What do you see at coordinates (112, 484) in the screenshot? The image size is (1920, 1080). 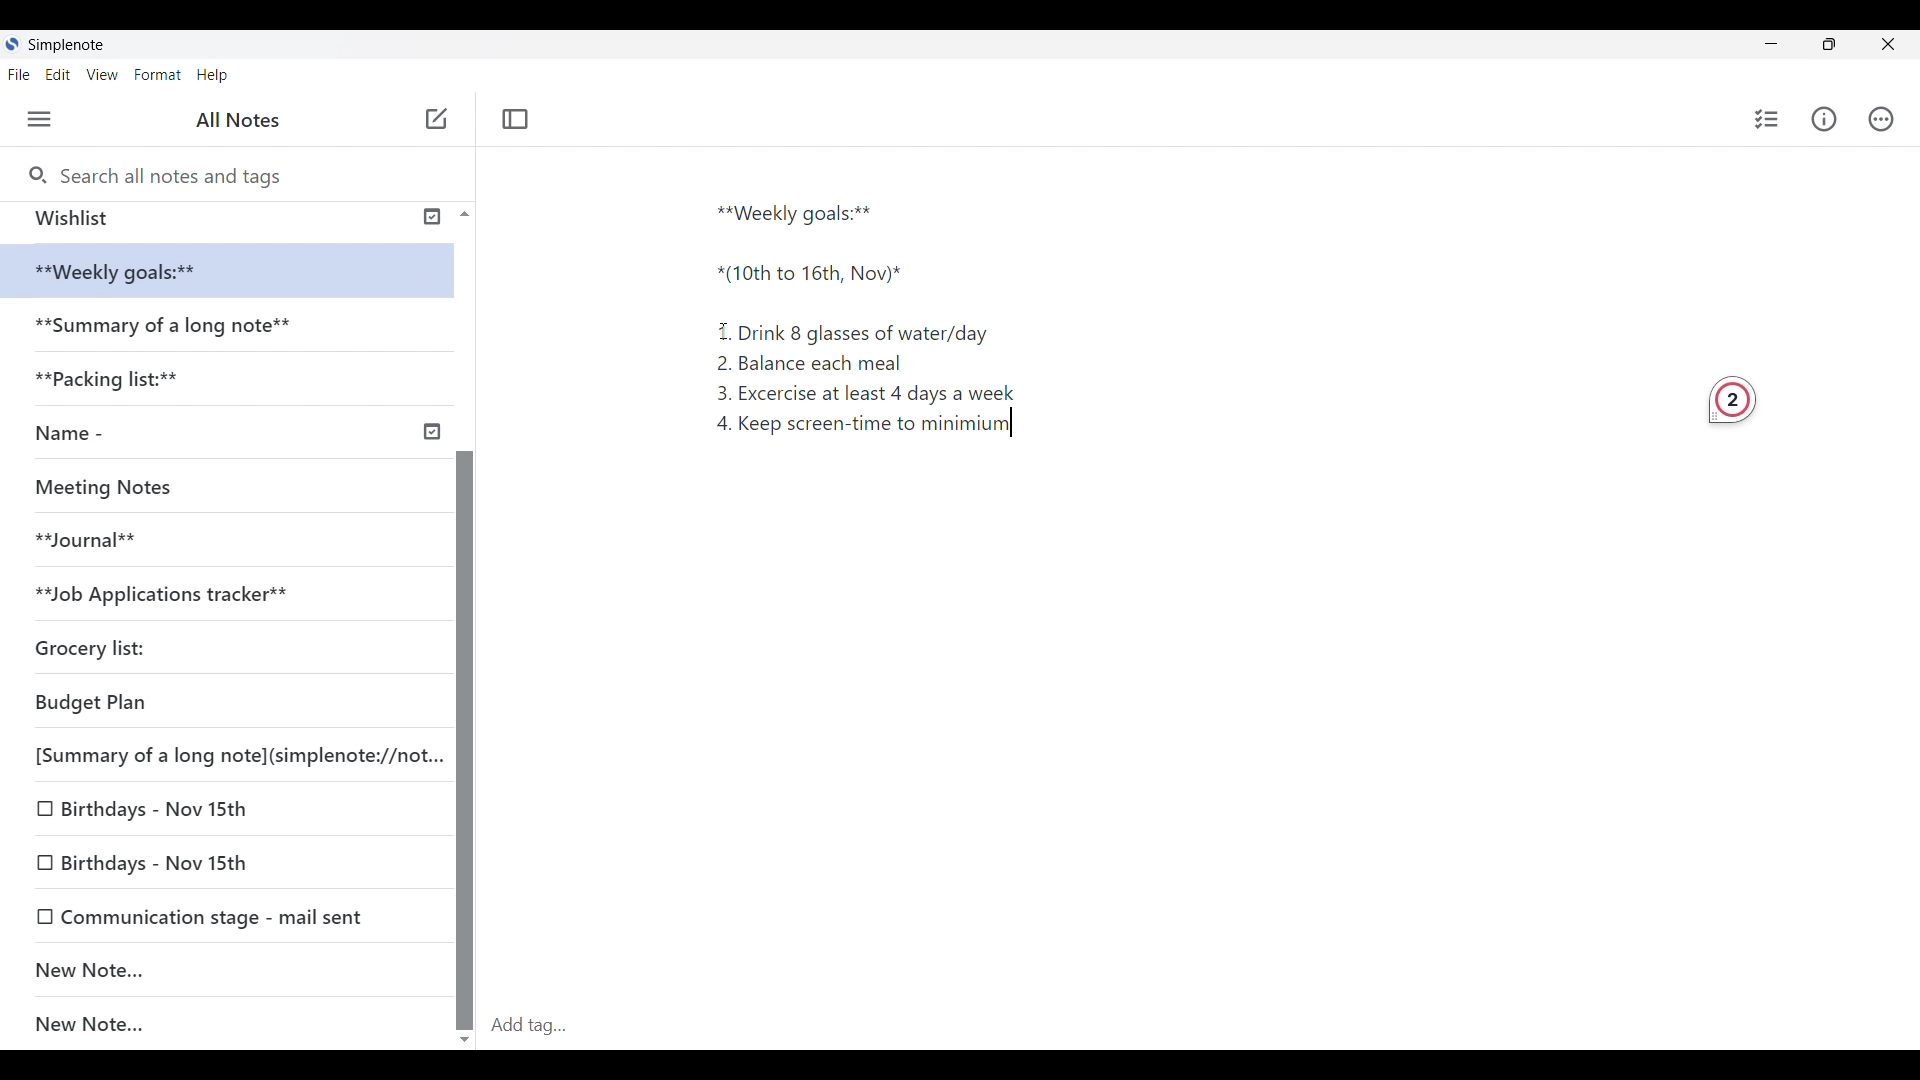 I see `Meeting Notes` at bounding box center [112, 484].